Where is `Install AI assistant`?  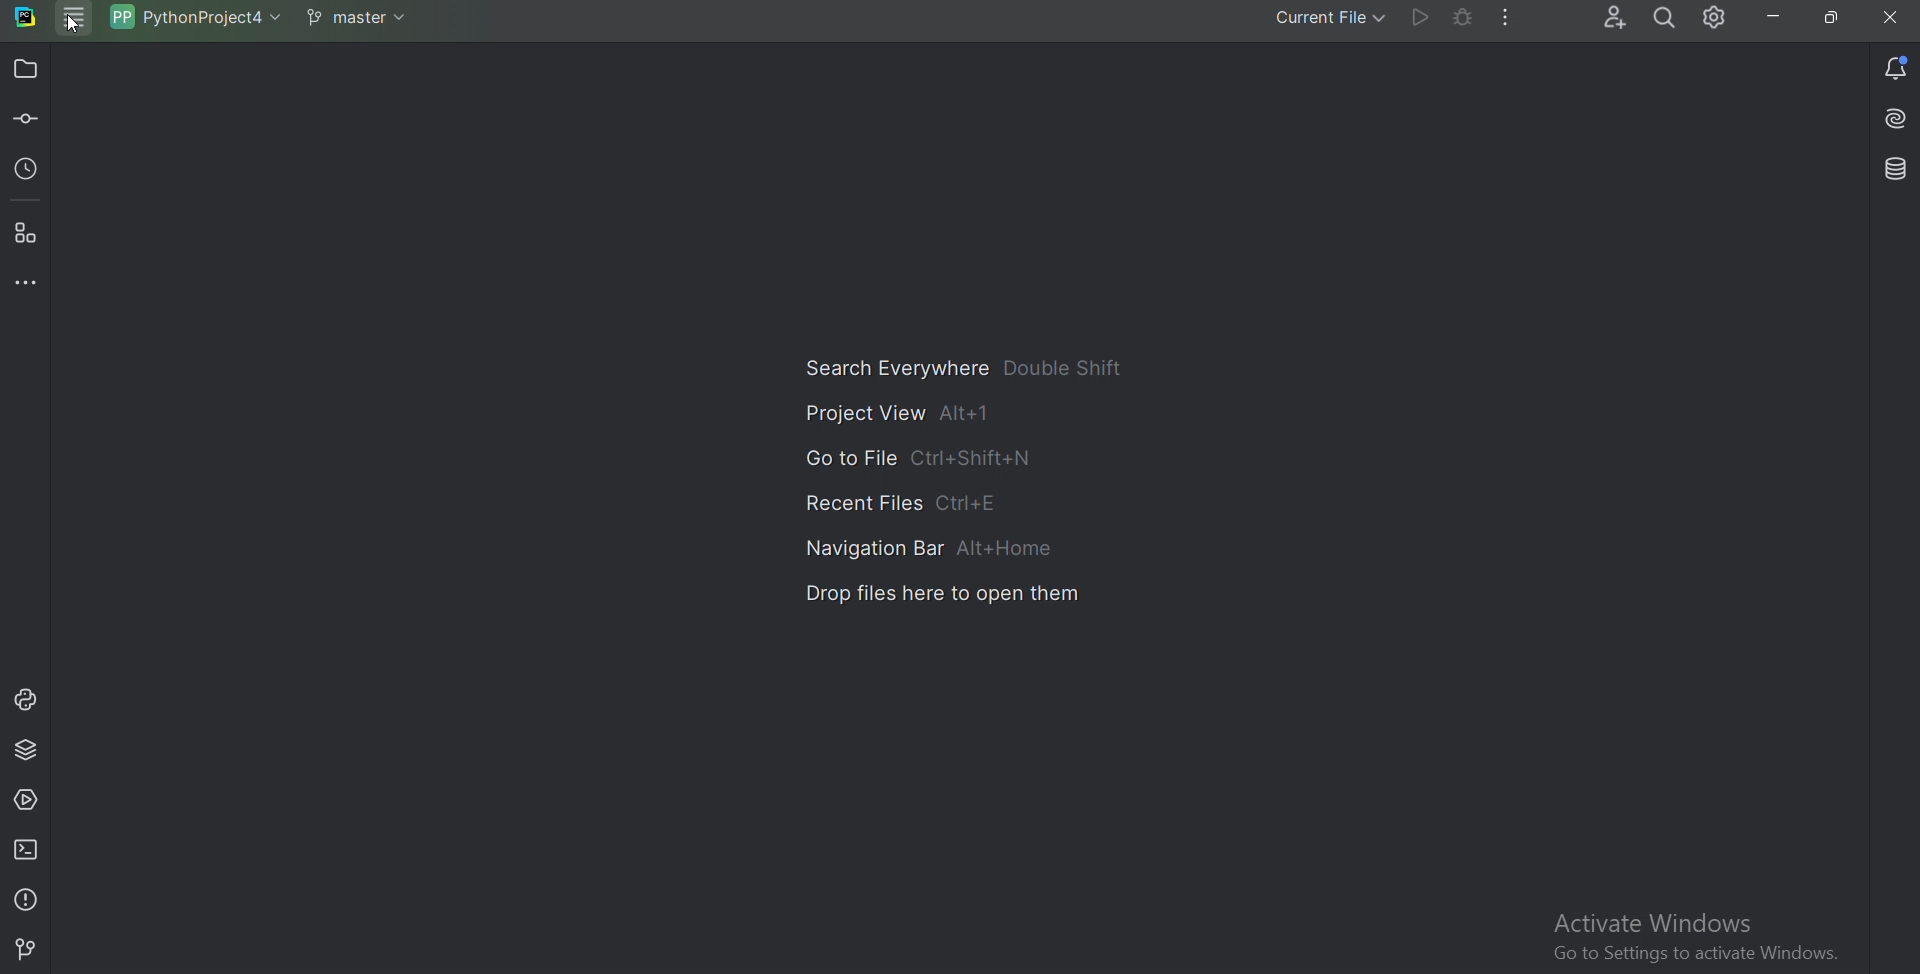
Install AI assistant is located at coordinates (1887, 118).